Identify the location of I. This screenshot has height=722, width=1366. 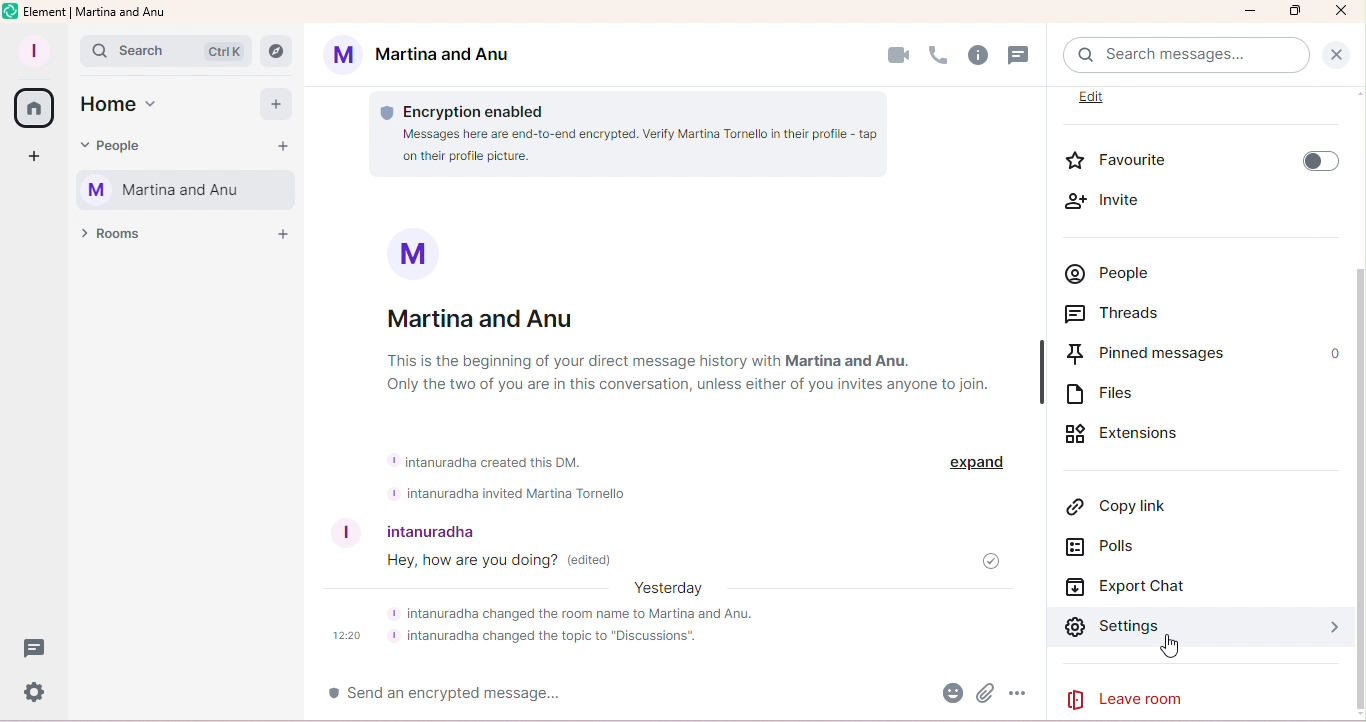
(339, 533).